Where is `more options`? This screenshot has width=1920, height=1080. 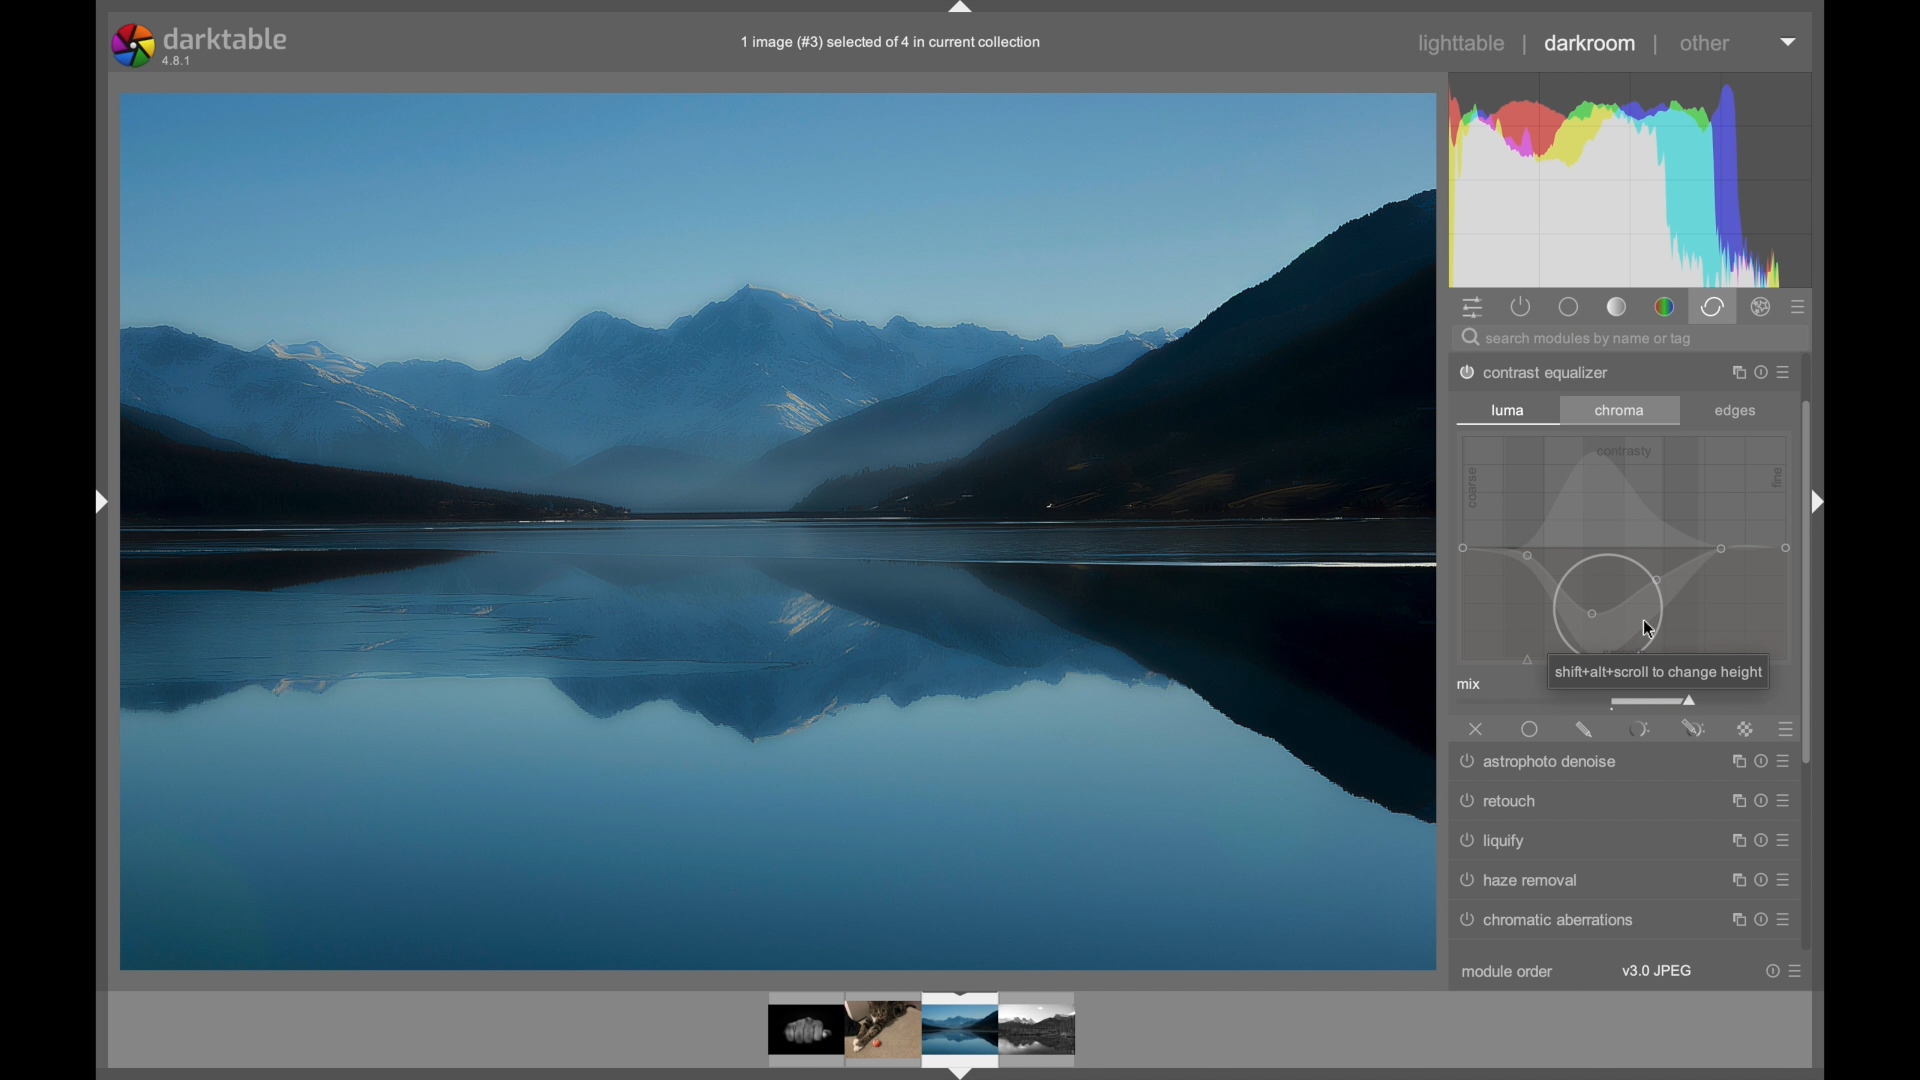 more options is located at coordinates (1755, 923).